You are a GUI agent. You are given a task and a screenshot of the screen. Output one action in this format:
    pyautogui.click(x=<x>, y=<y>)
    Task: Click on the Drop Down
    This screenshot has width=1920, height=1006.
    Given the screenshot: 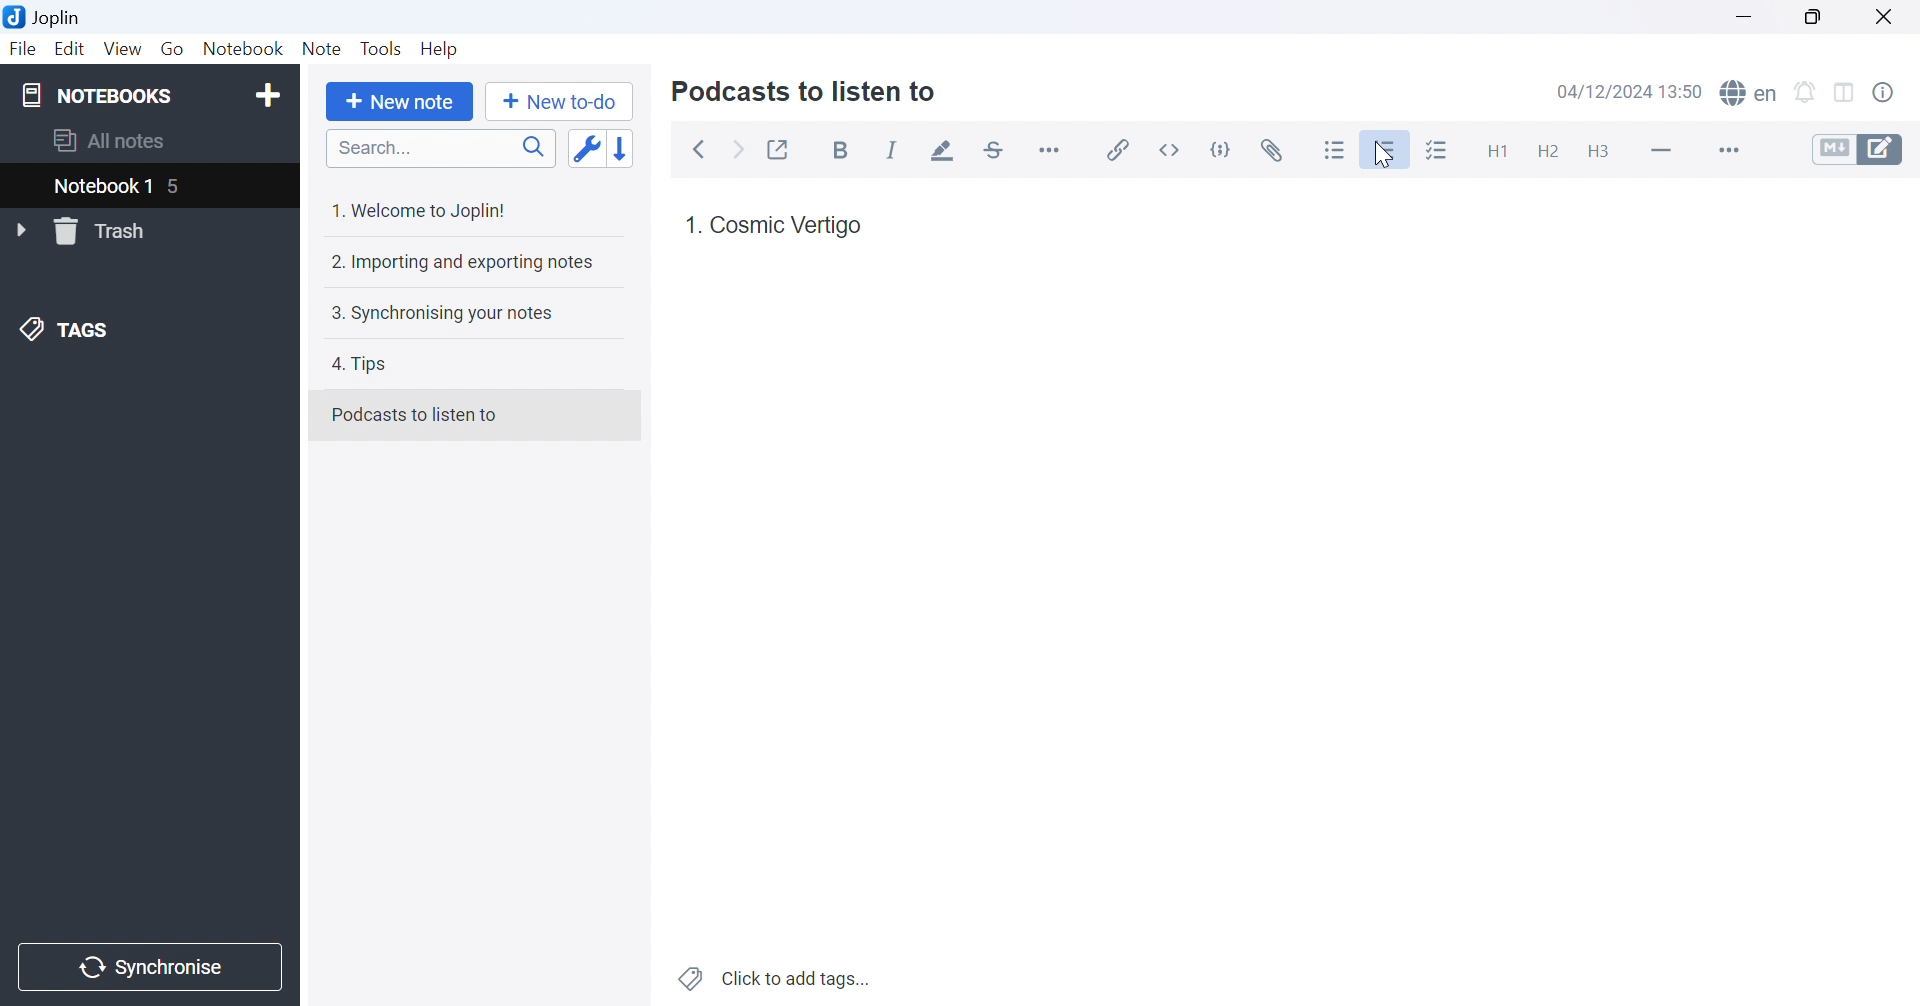 What is the action you would take?
    pyautogui.click(x=23, y=231)
    